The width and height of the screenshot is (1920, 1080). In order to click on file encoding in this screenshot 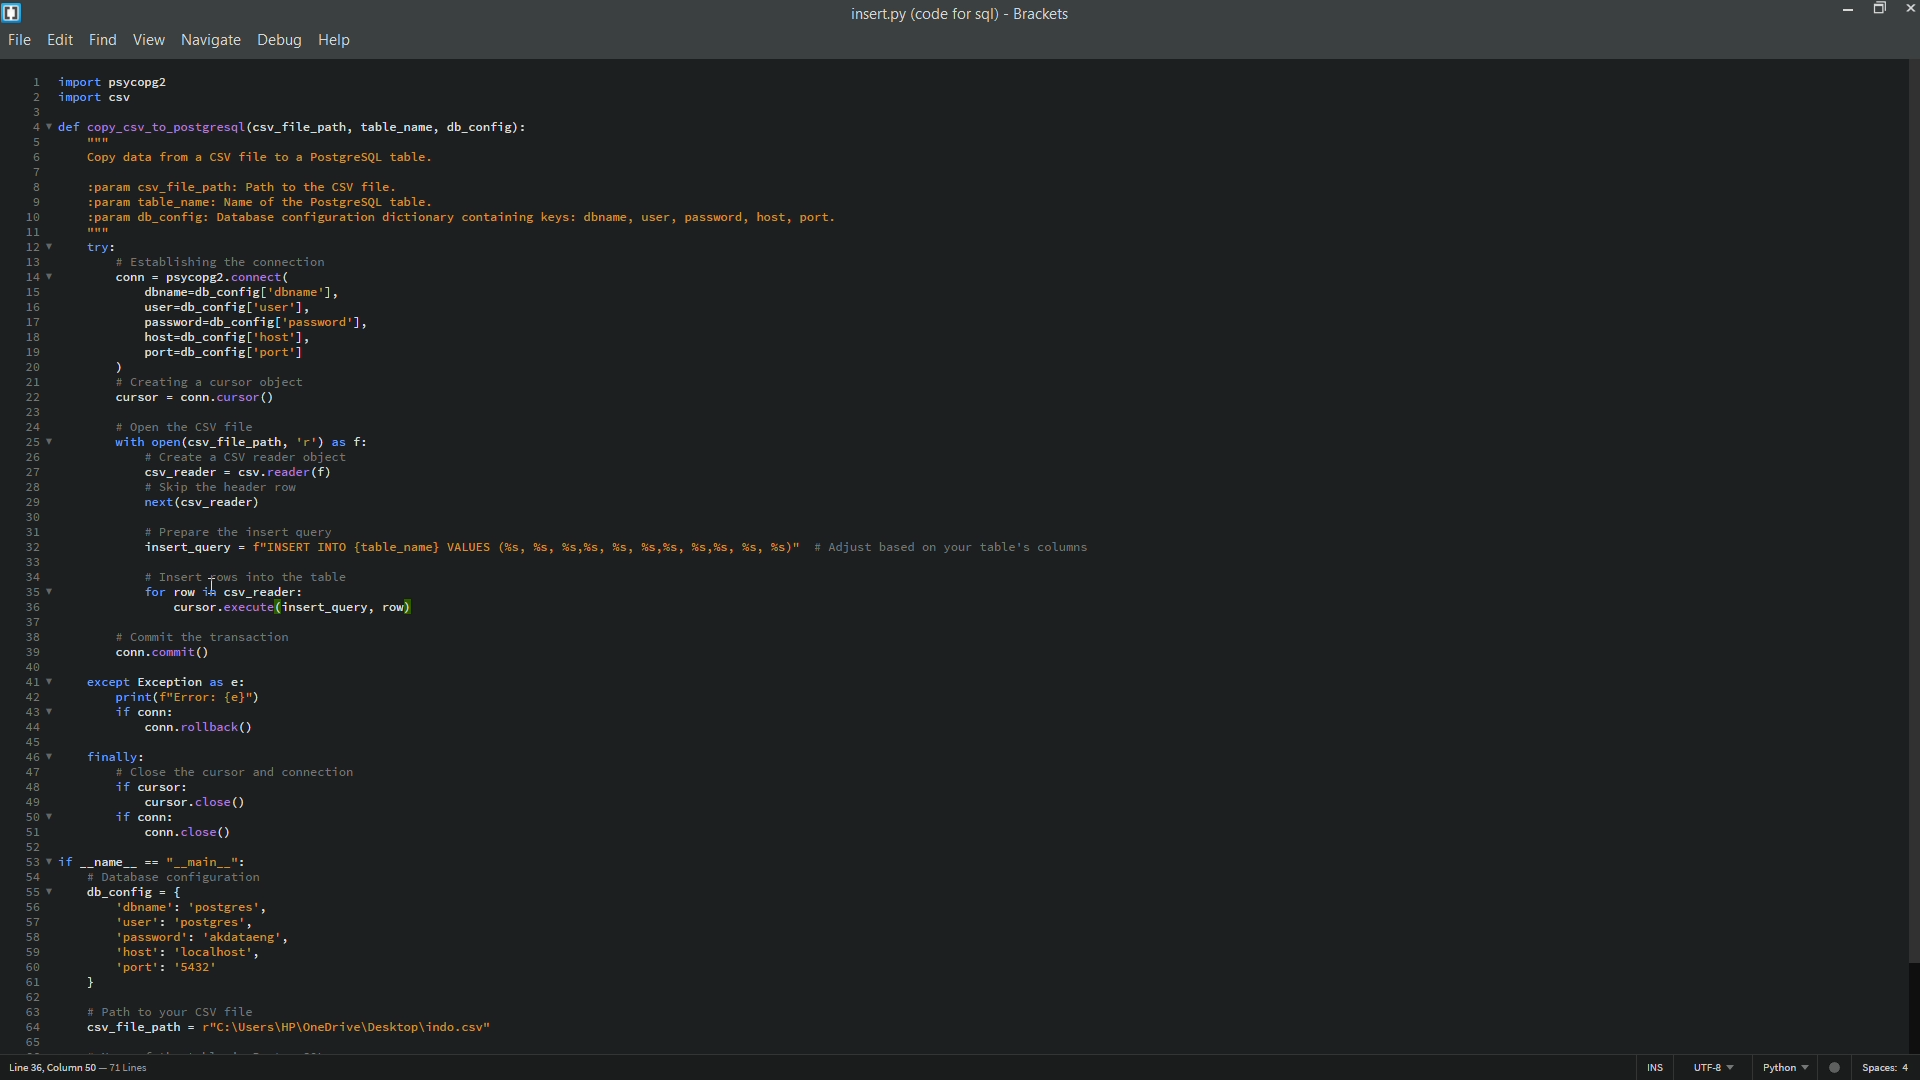, I will do `click(1715, 1068)`.